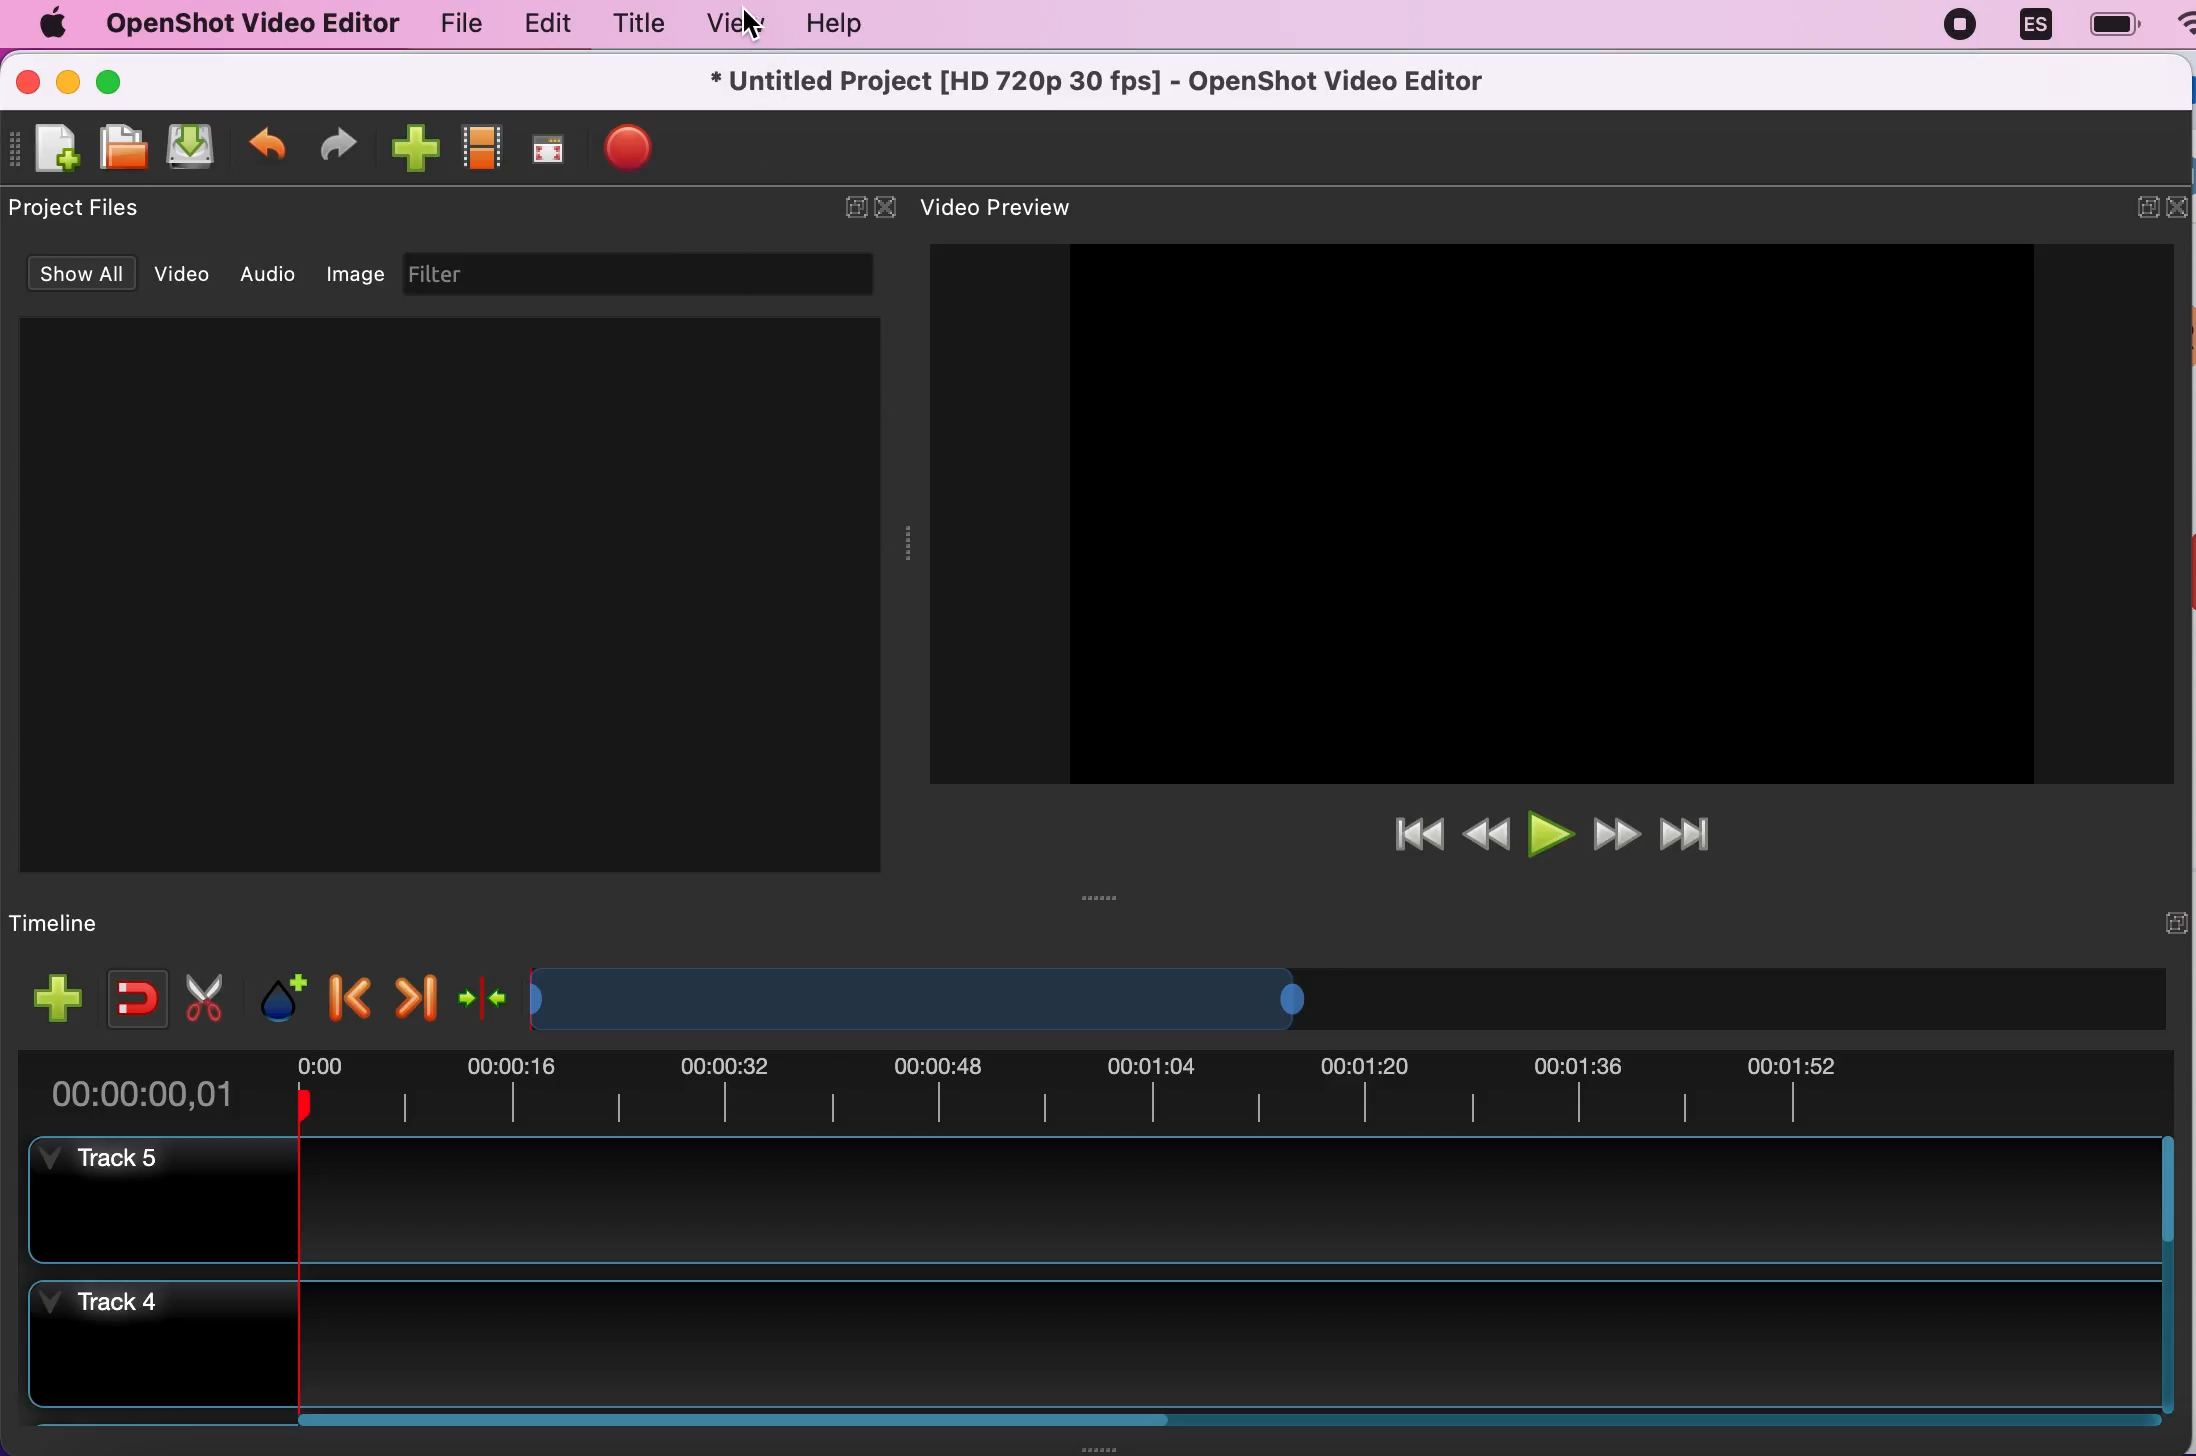 The height and width of the screenshot is (1456, 2196). What do you see at coordinates (548, 151) in the screenshot?
I see `full screen` at bounding box center [548, 151].